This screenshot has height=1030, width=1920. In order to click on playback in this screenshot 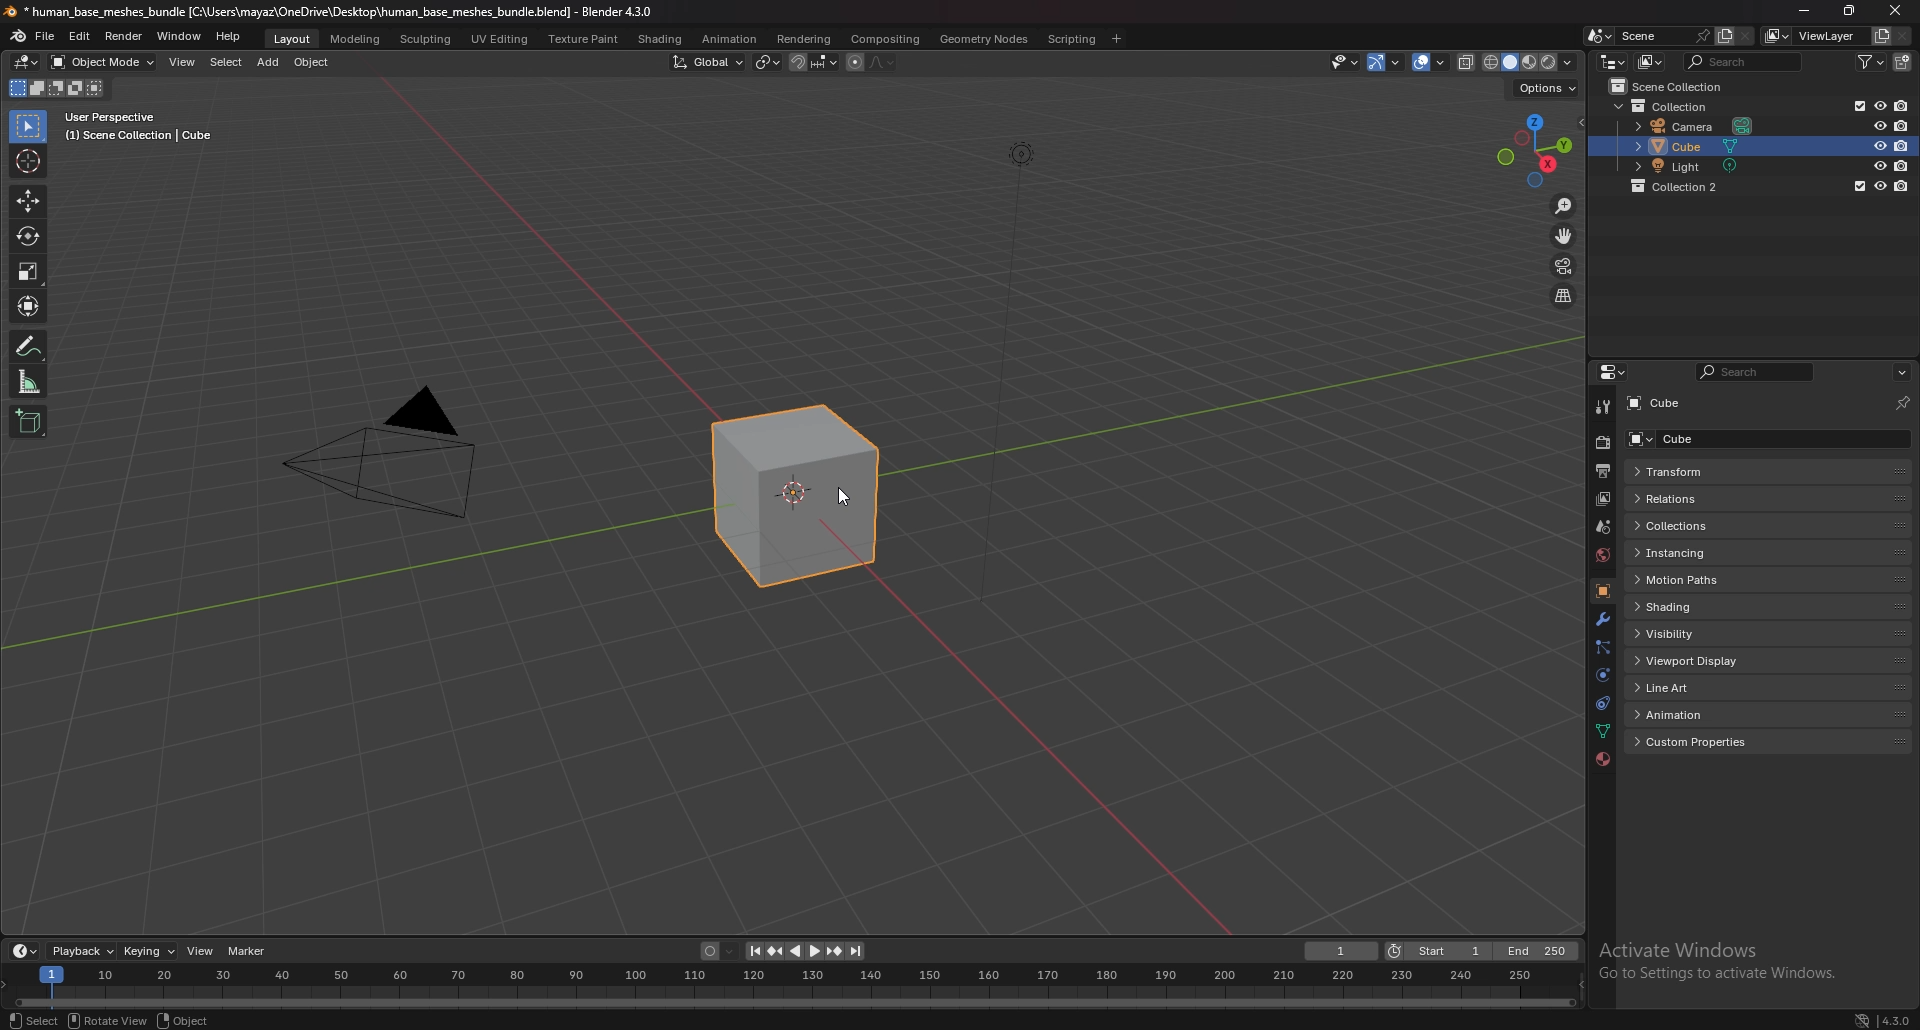, I will do `click(83, 951)`.